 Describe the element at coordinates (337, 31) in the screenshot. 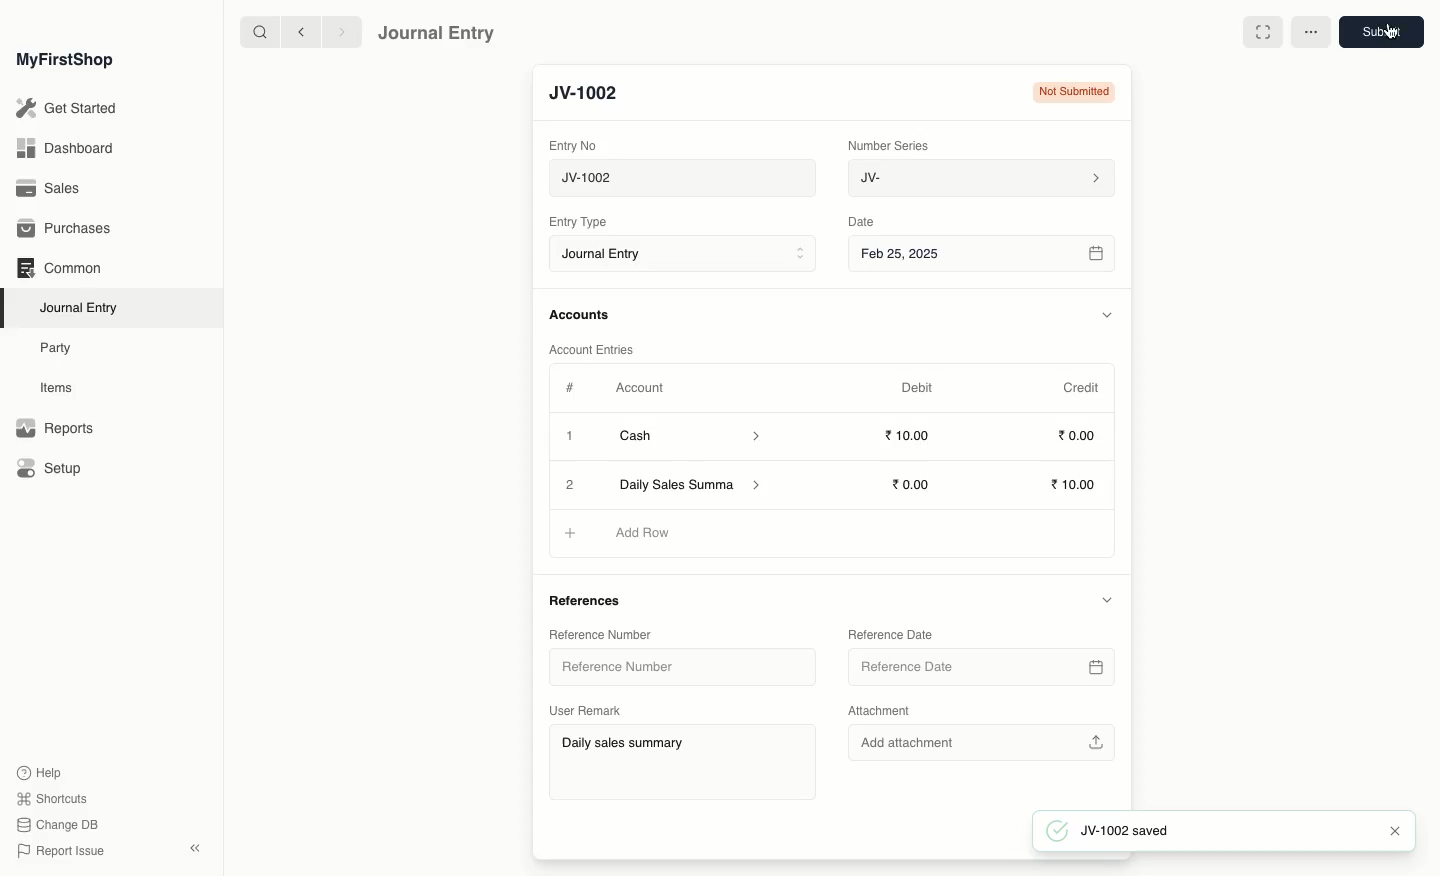

I see `forward >` at that location.